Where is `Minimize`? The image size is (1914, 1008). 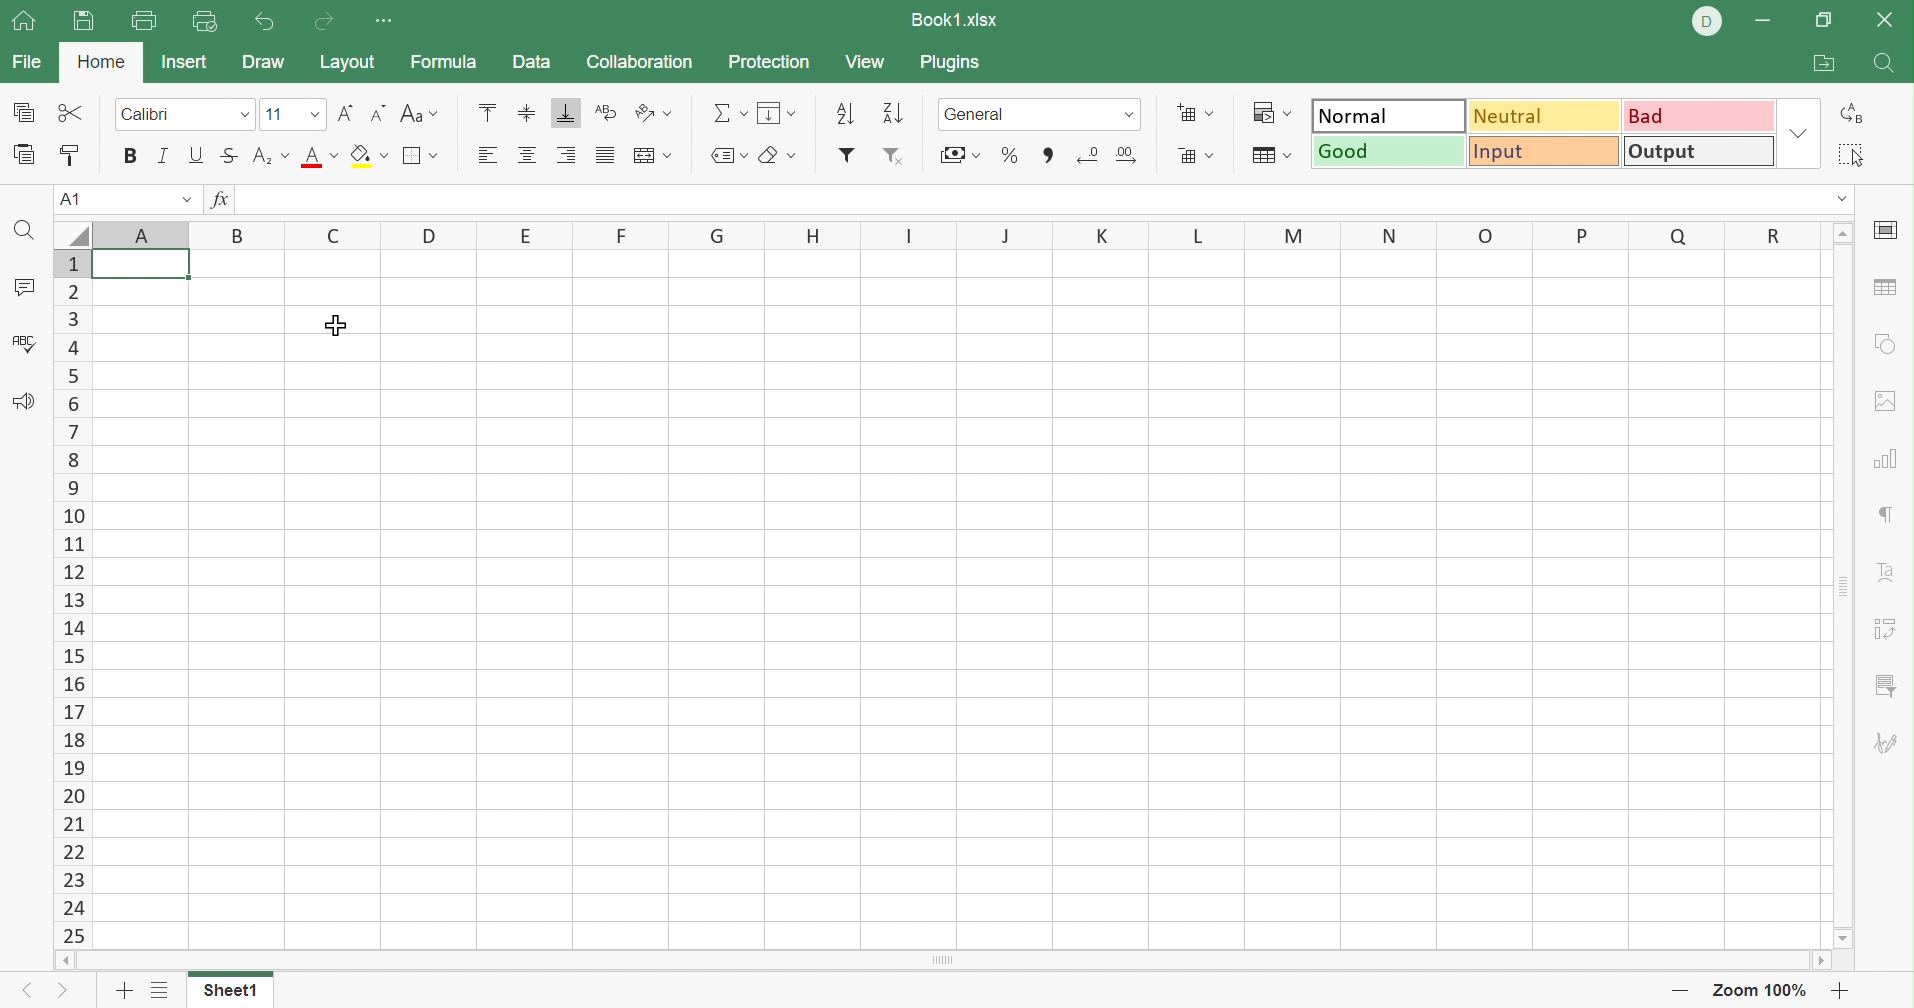
Minimize is located at coordinates (1763, 23).